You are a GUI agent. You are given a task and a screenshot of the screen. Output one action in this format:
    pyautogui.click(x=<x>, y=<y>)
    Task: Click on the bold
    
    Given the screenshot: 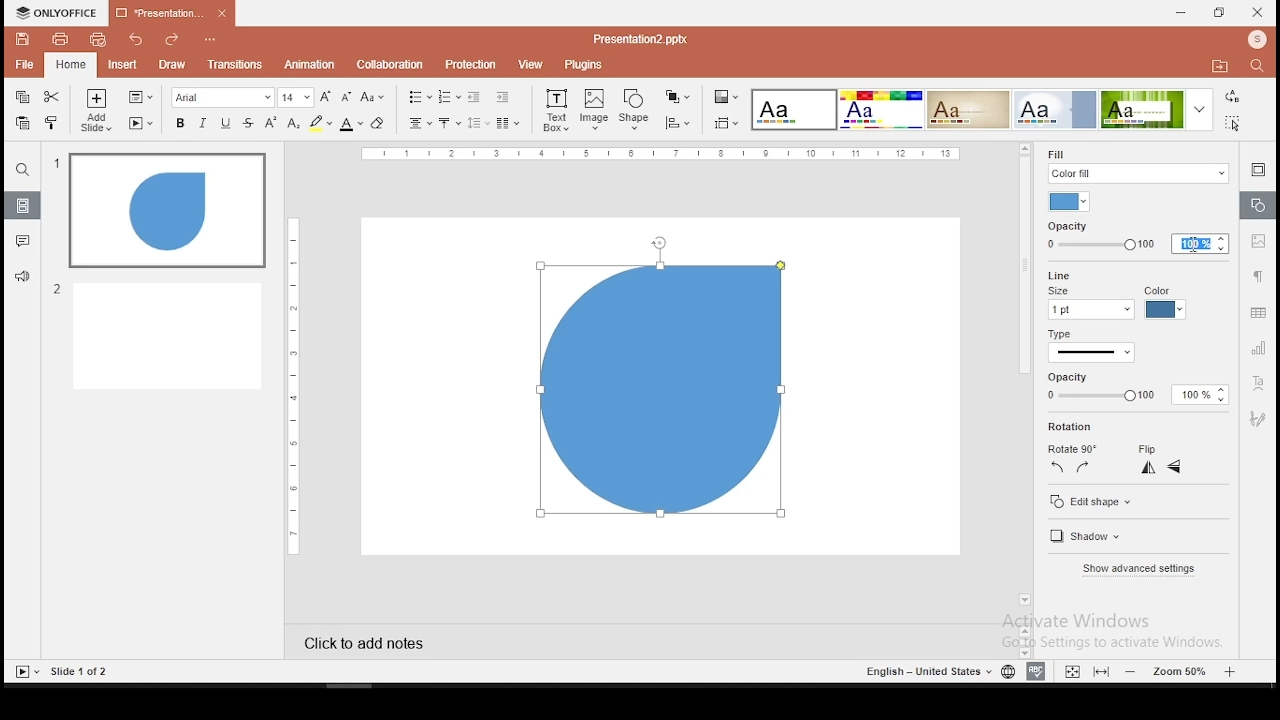 What is the action you would take?
    pyautogui.click(x=179, y=122)
    